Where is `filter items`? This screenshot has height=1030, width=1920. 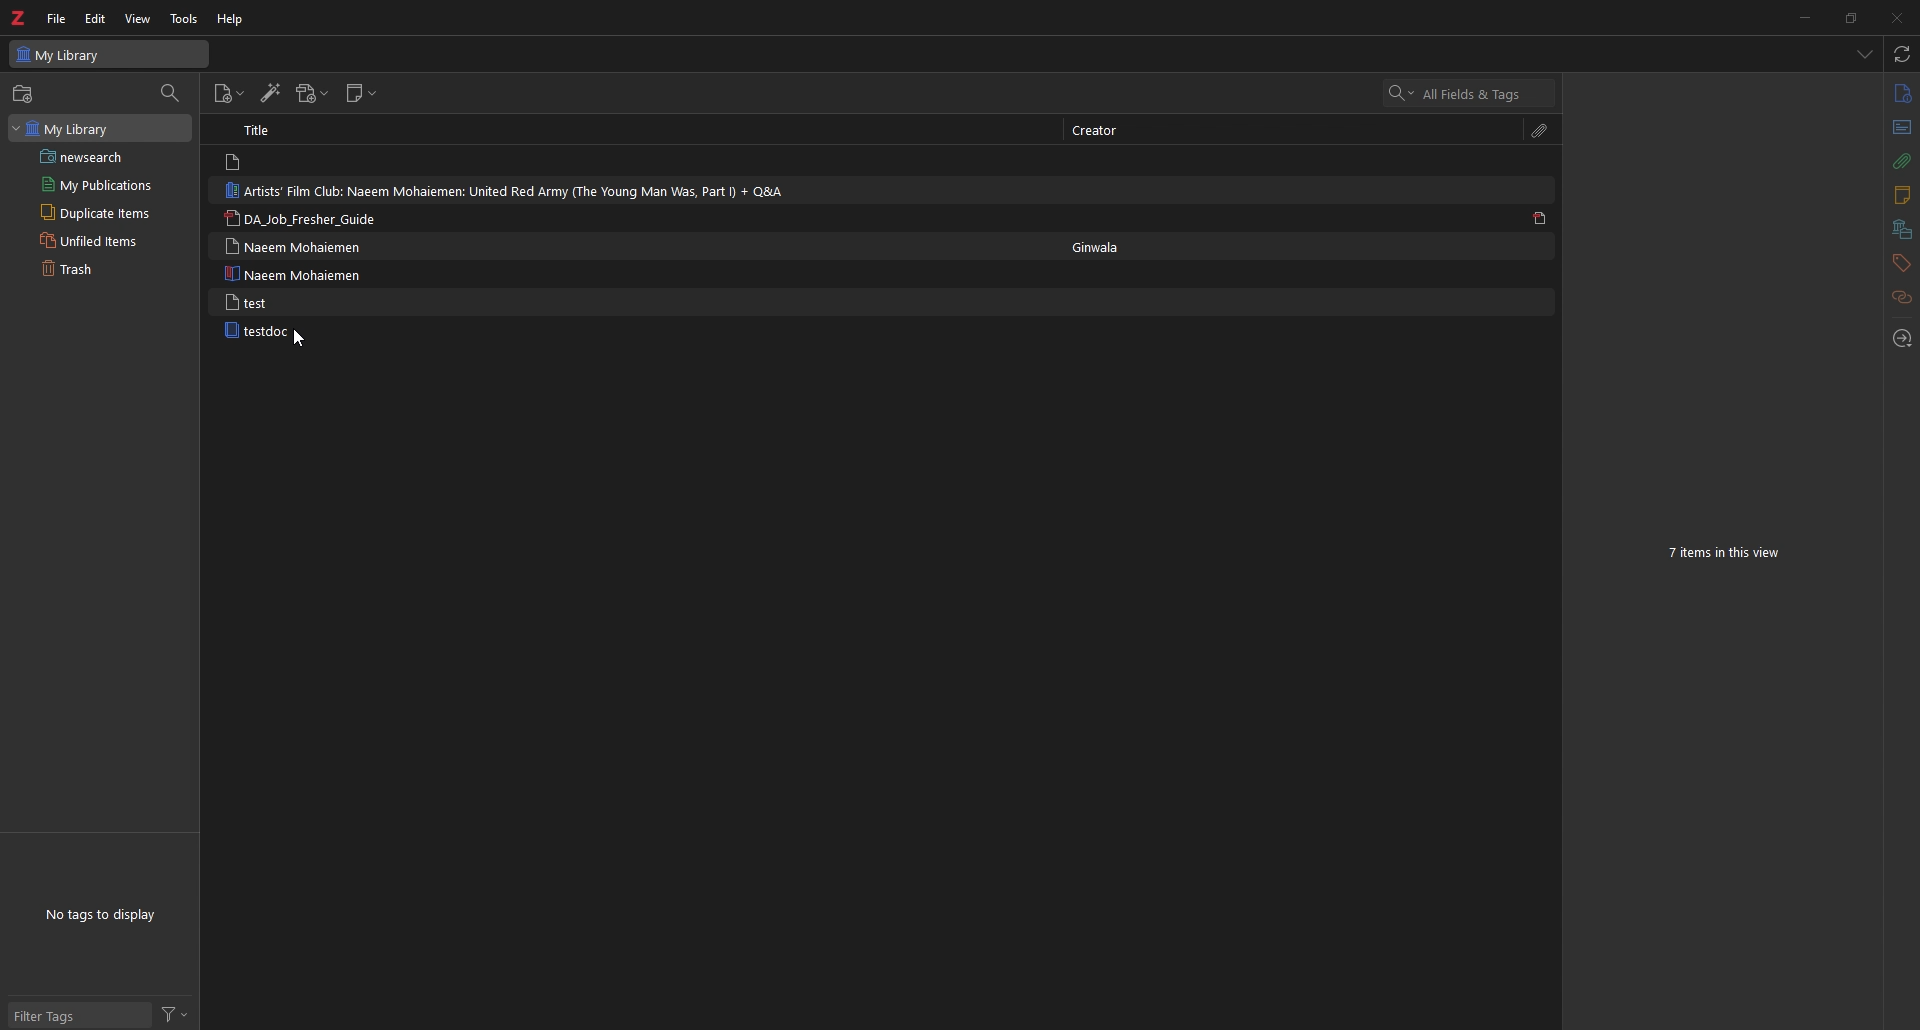
filter items is located at coordinates (171, 92).